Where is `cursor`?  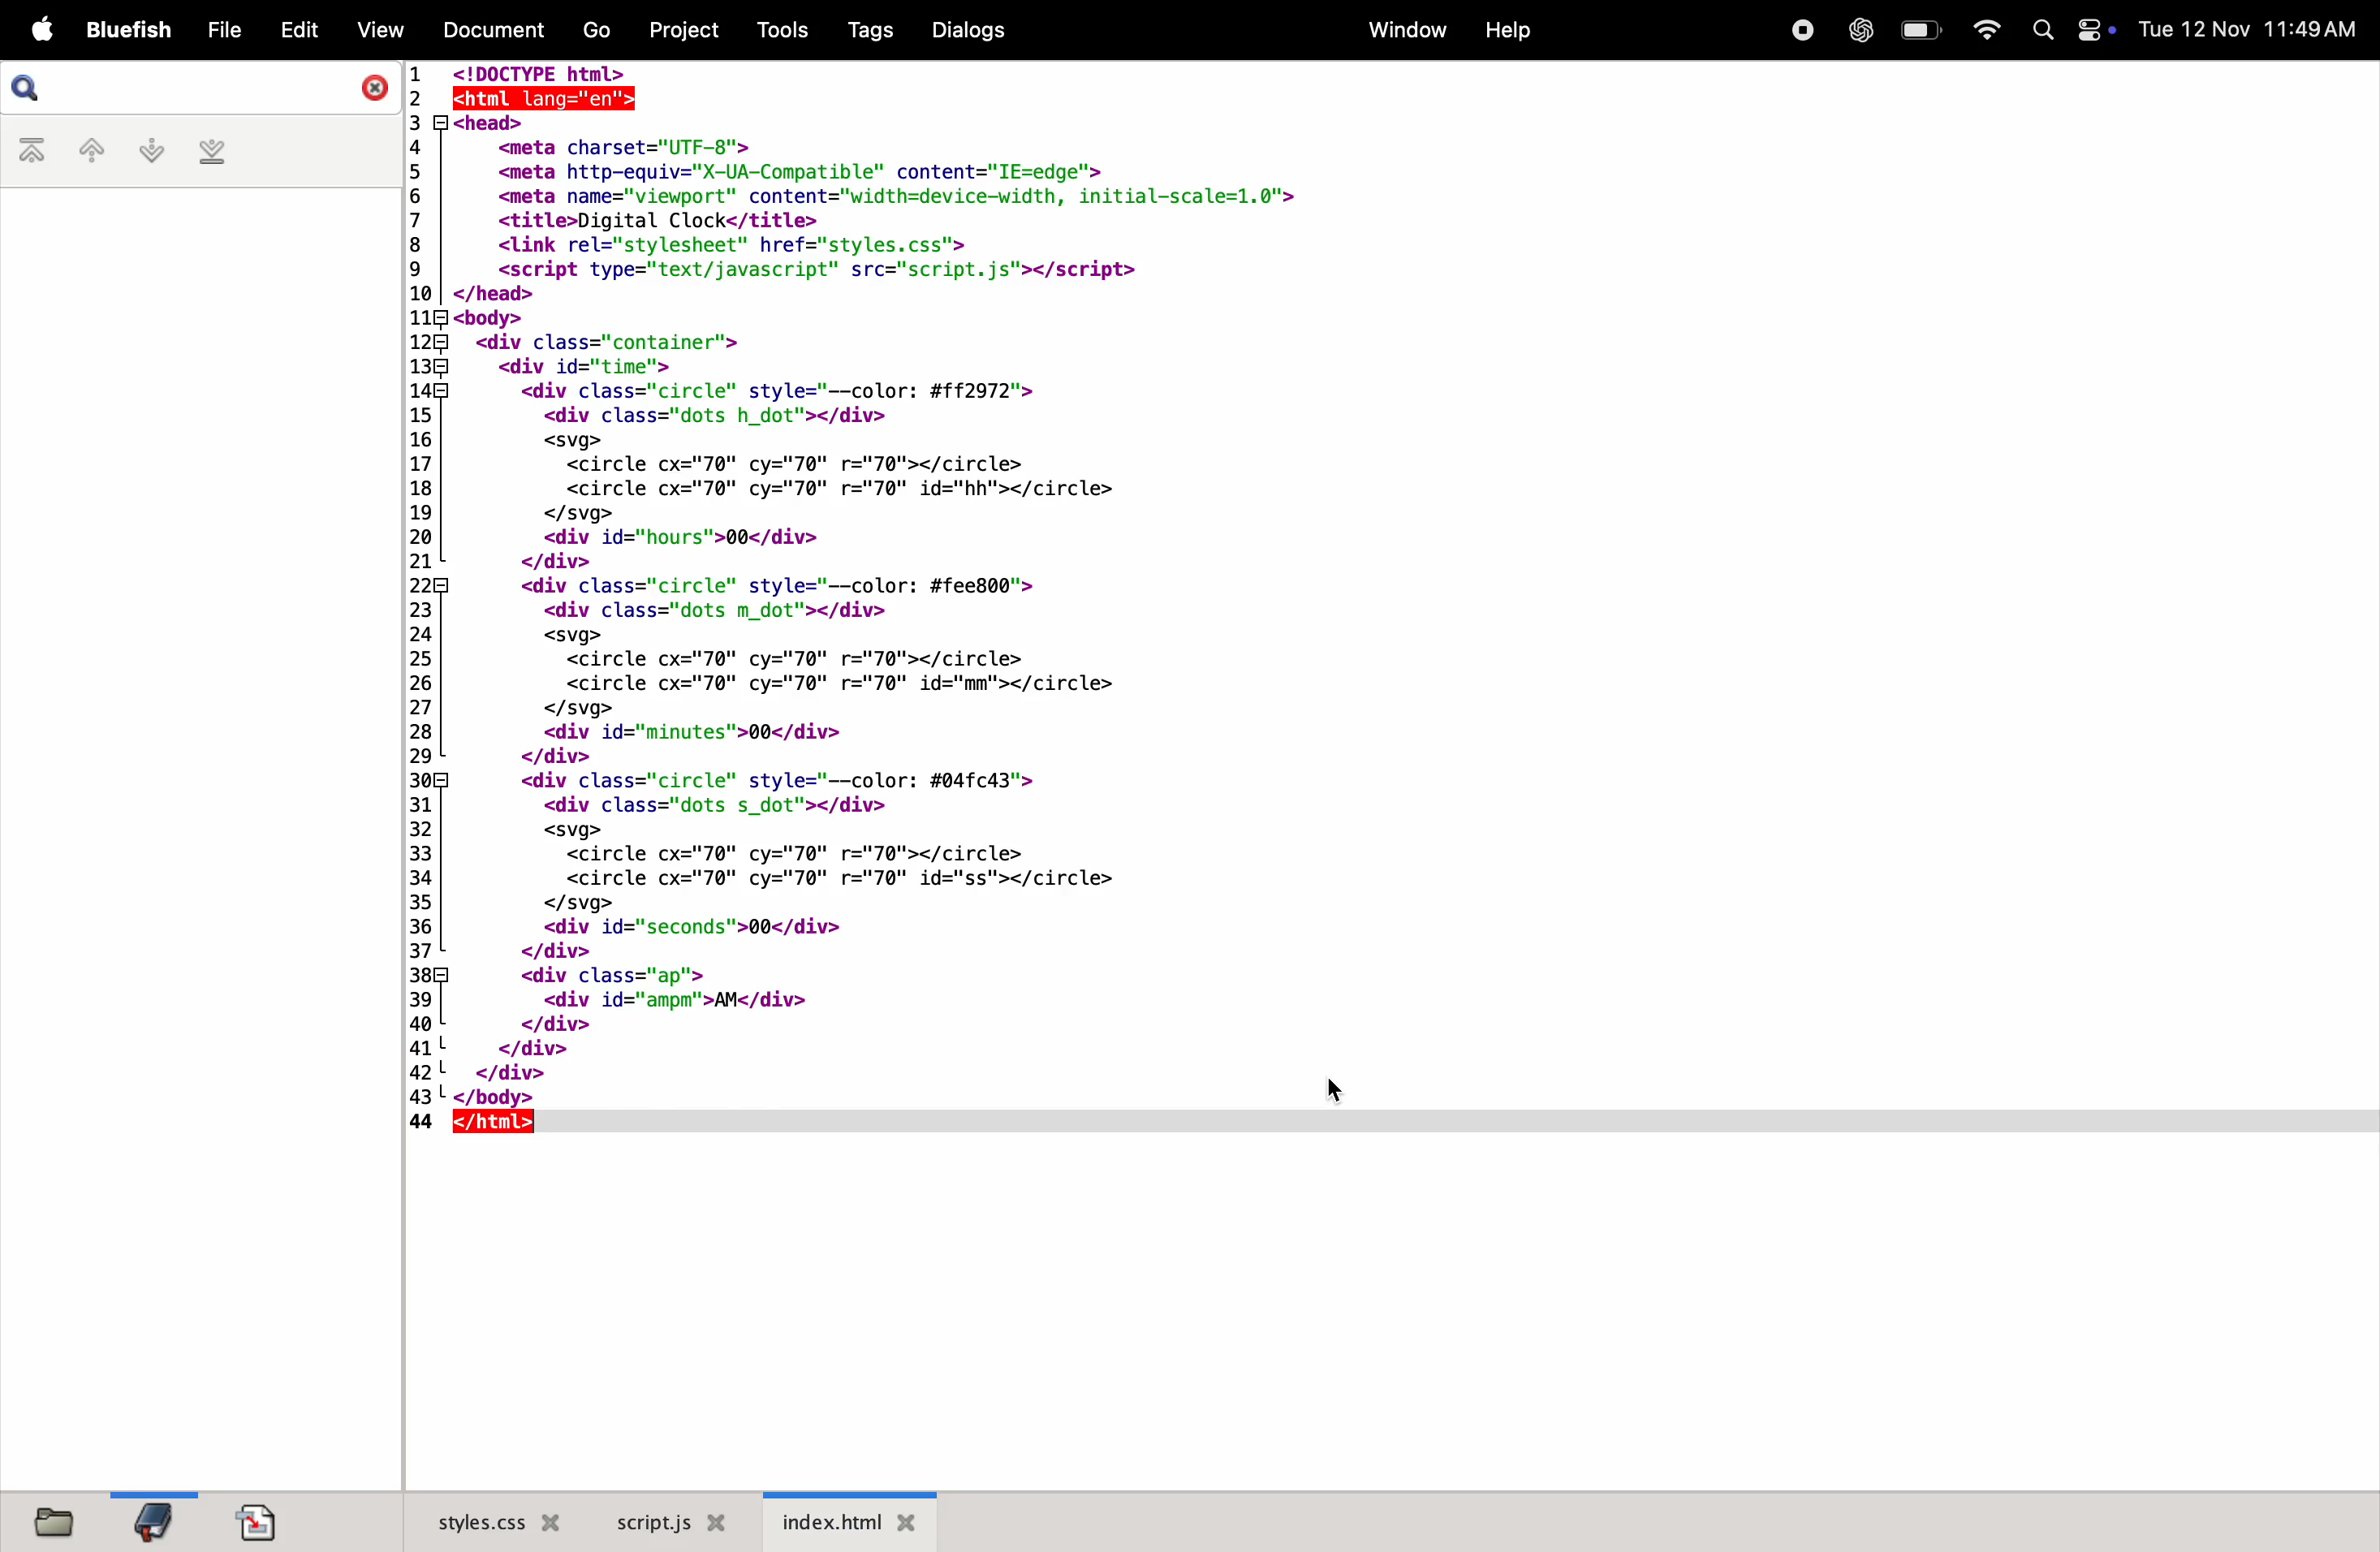
cursor is located at coordinates (1339, 1094).